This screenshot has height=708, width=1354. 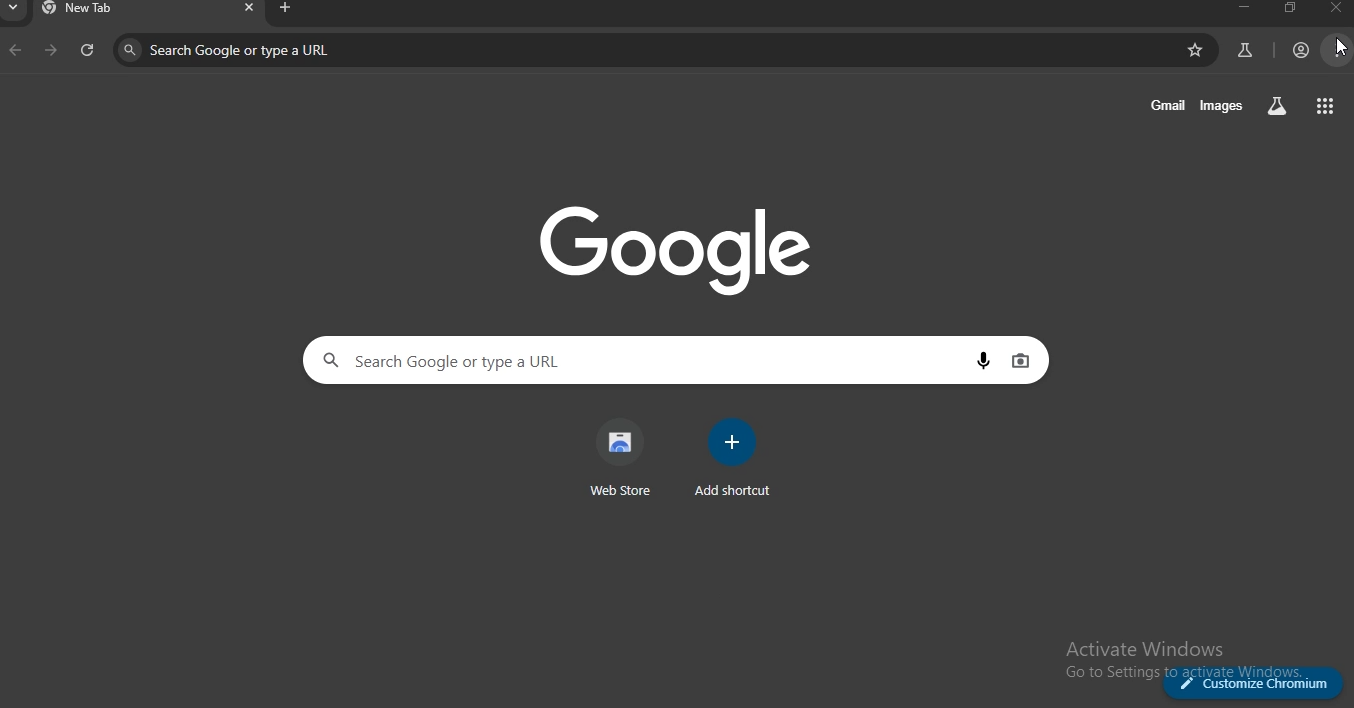 What do you see at coordinates (1255, 681) in the screenshot?
I see `customize chromium` at bounding box center [1255, 681].